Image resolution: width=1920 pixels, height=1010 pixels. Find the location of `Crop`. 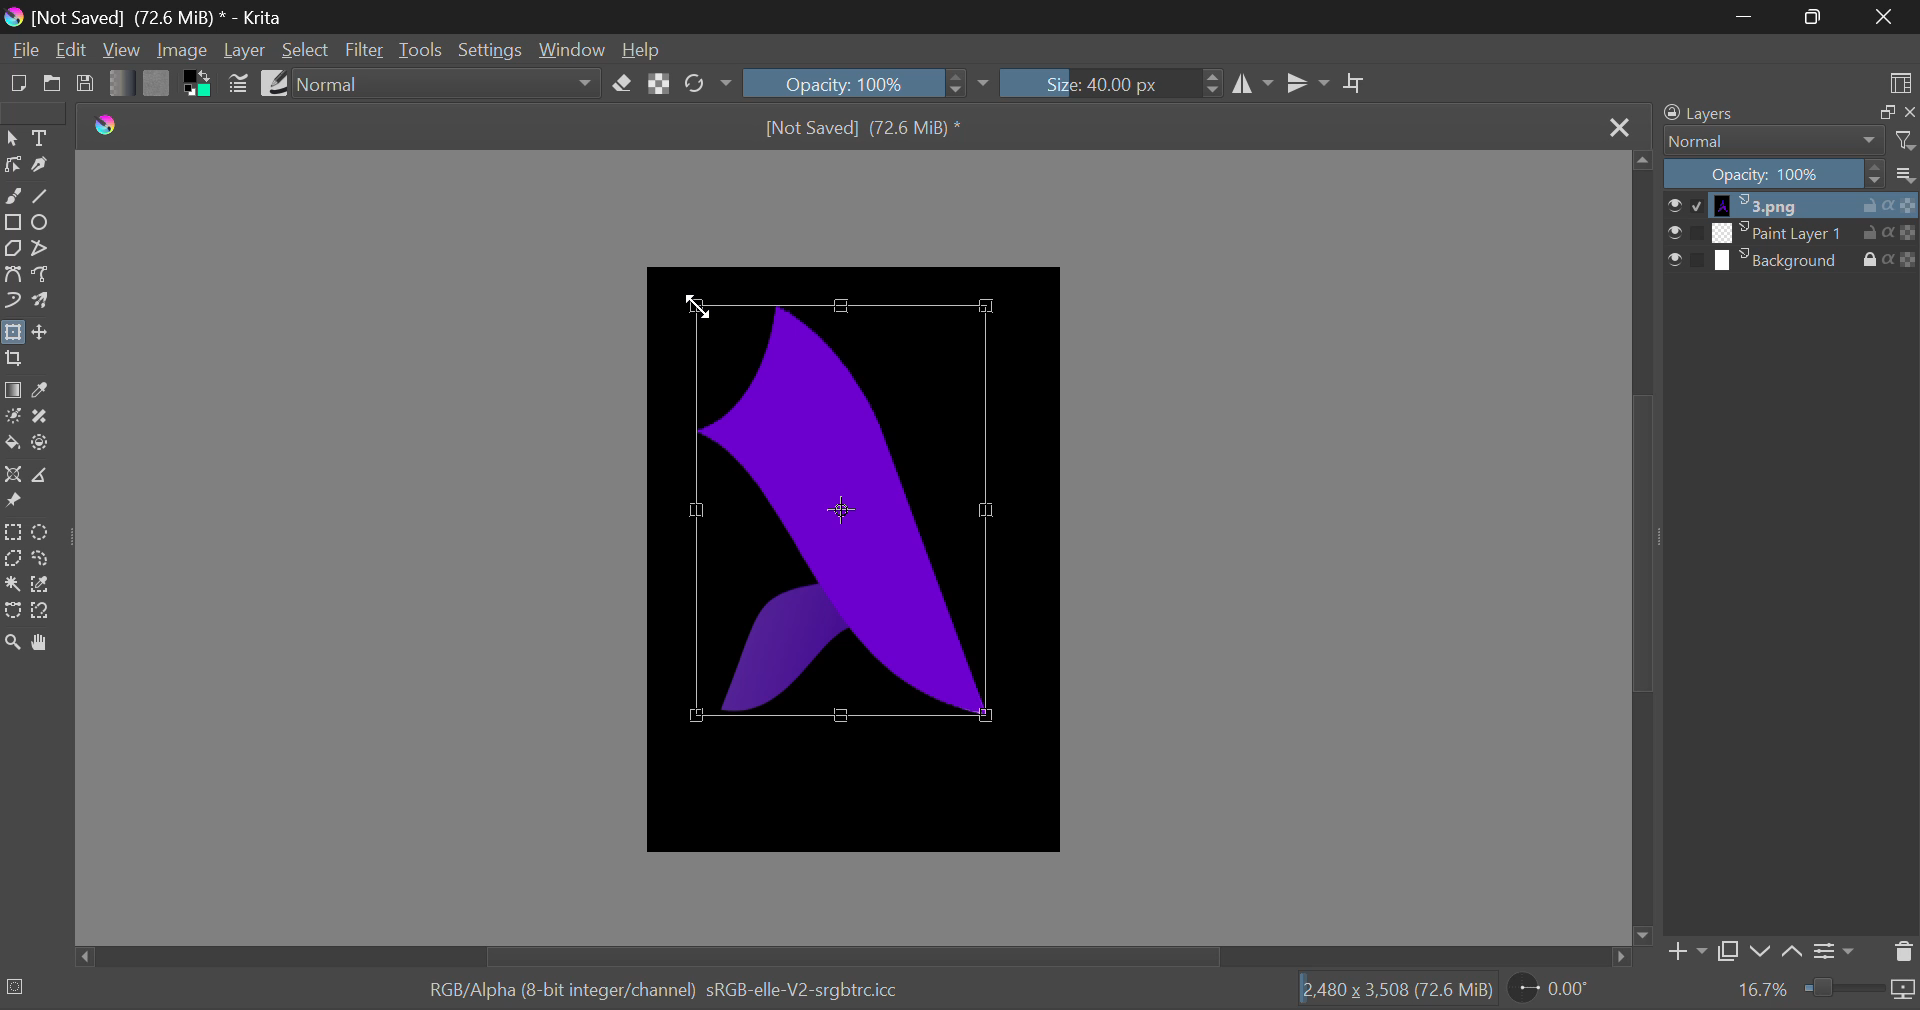

Crop is located at coordinates (16, 359).